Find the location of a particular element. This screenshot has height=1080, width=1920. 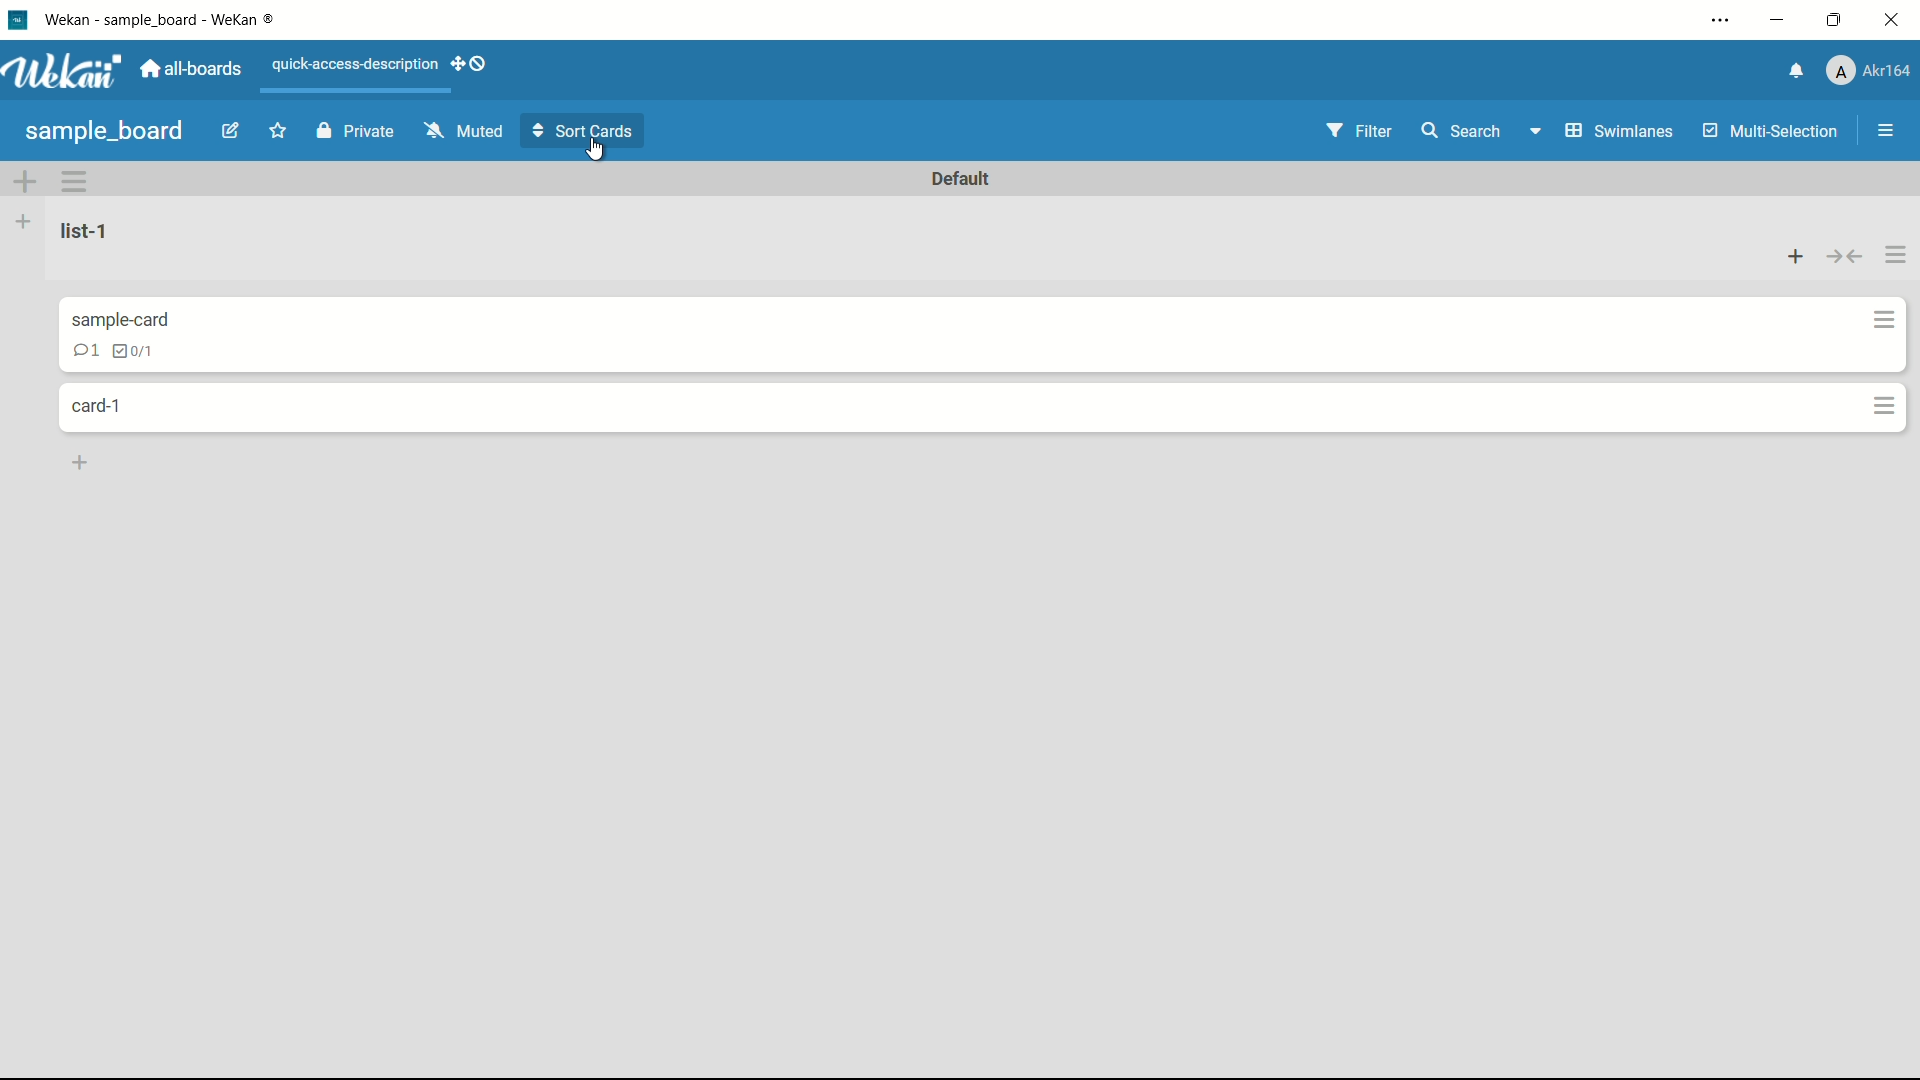

app logo is located at coordinates (62, 71).